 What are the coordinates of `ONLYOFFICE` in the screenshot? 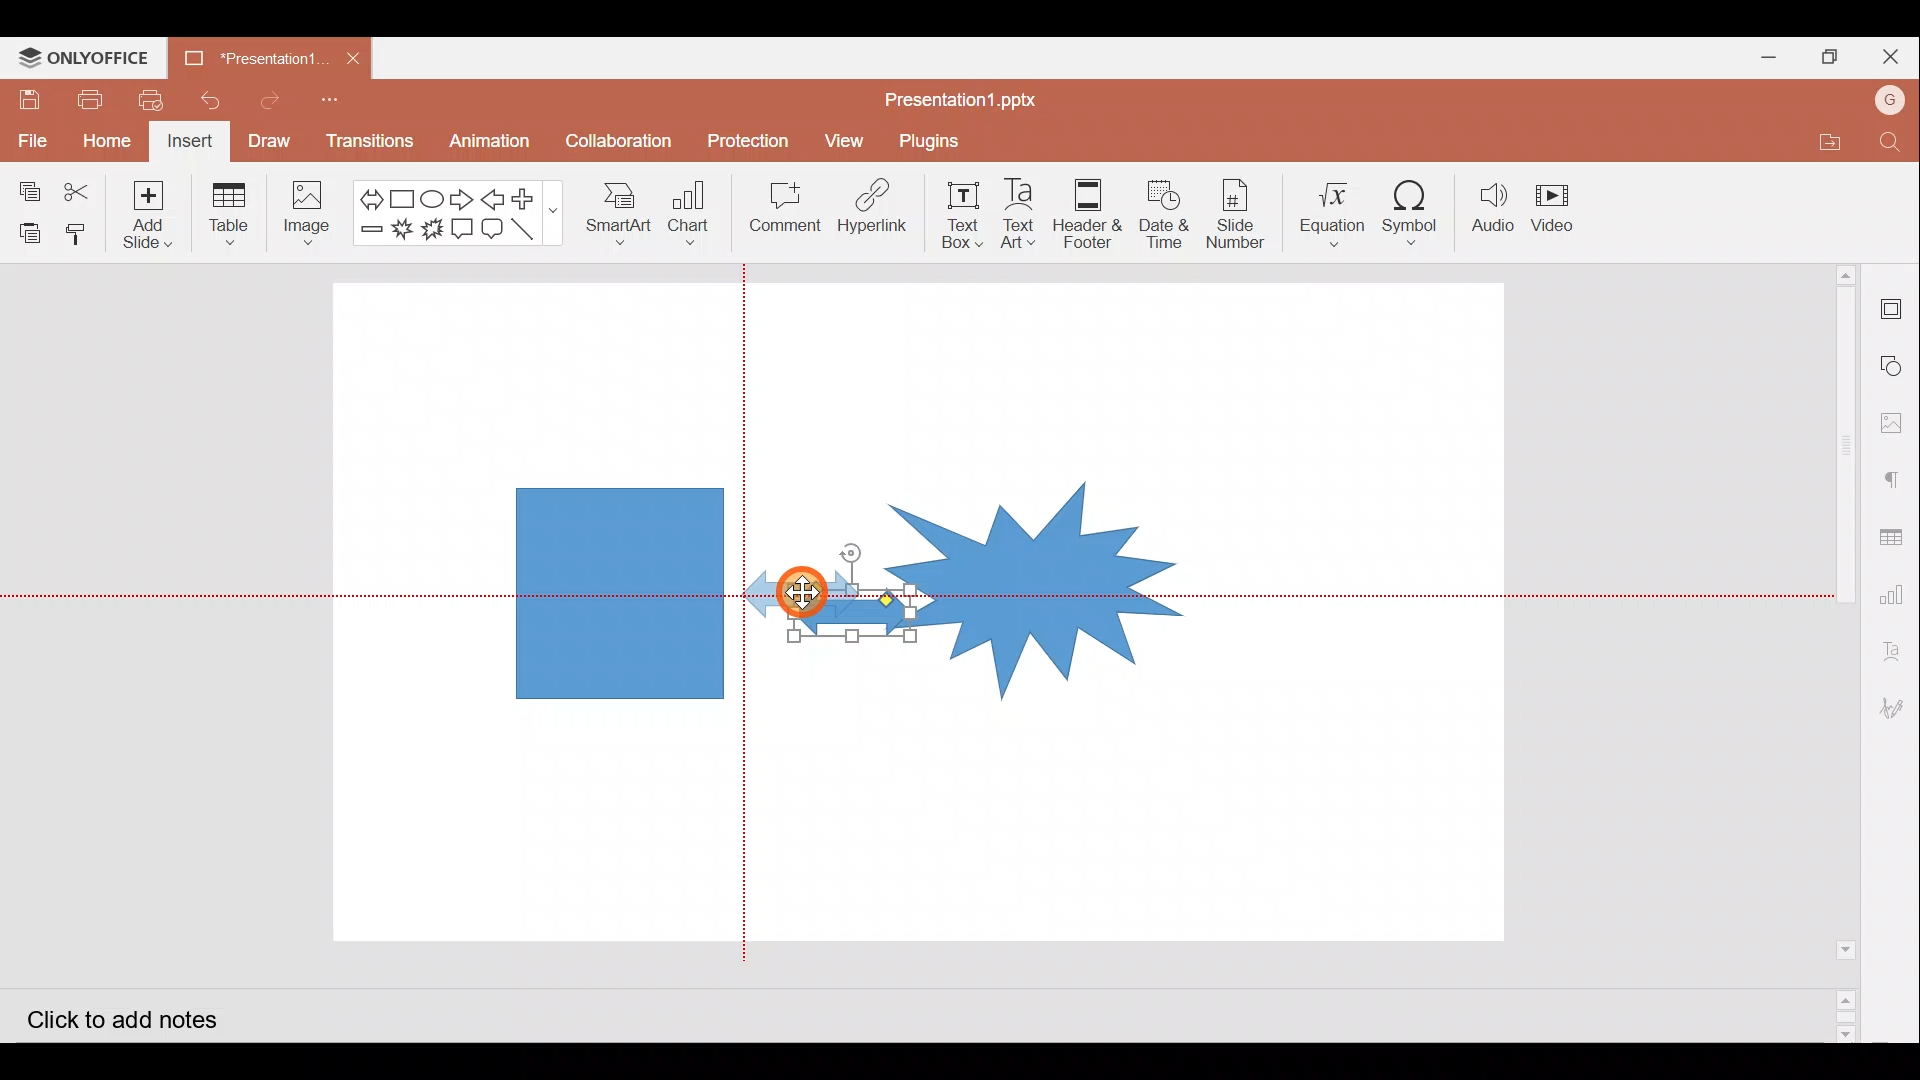 It's located at (83, 58).